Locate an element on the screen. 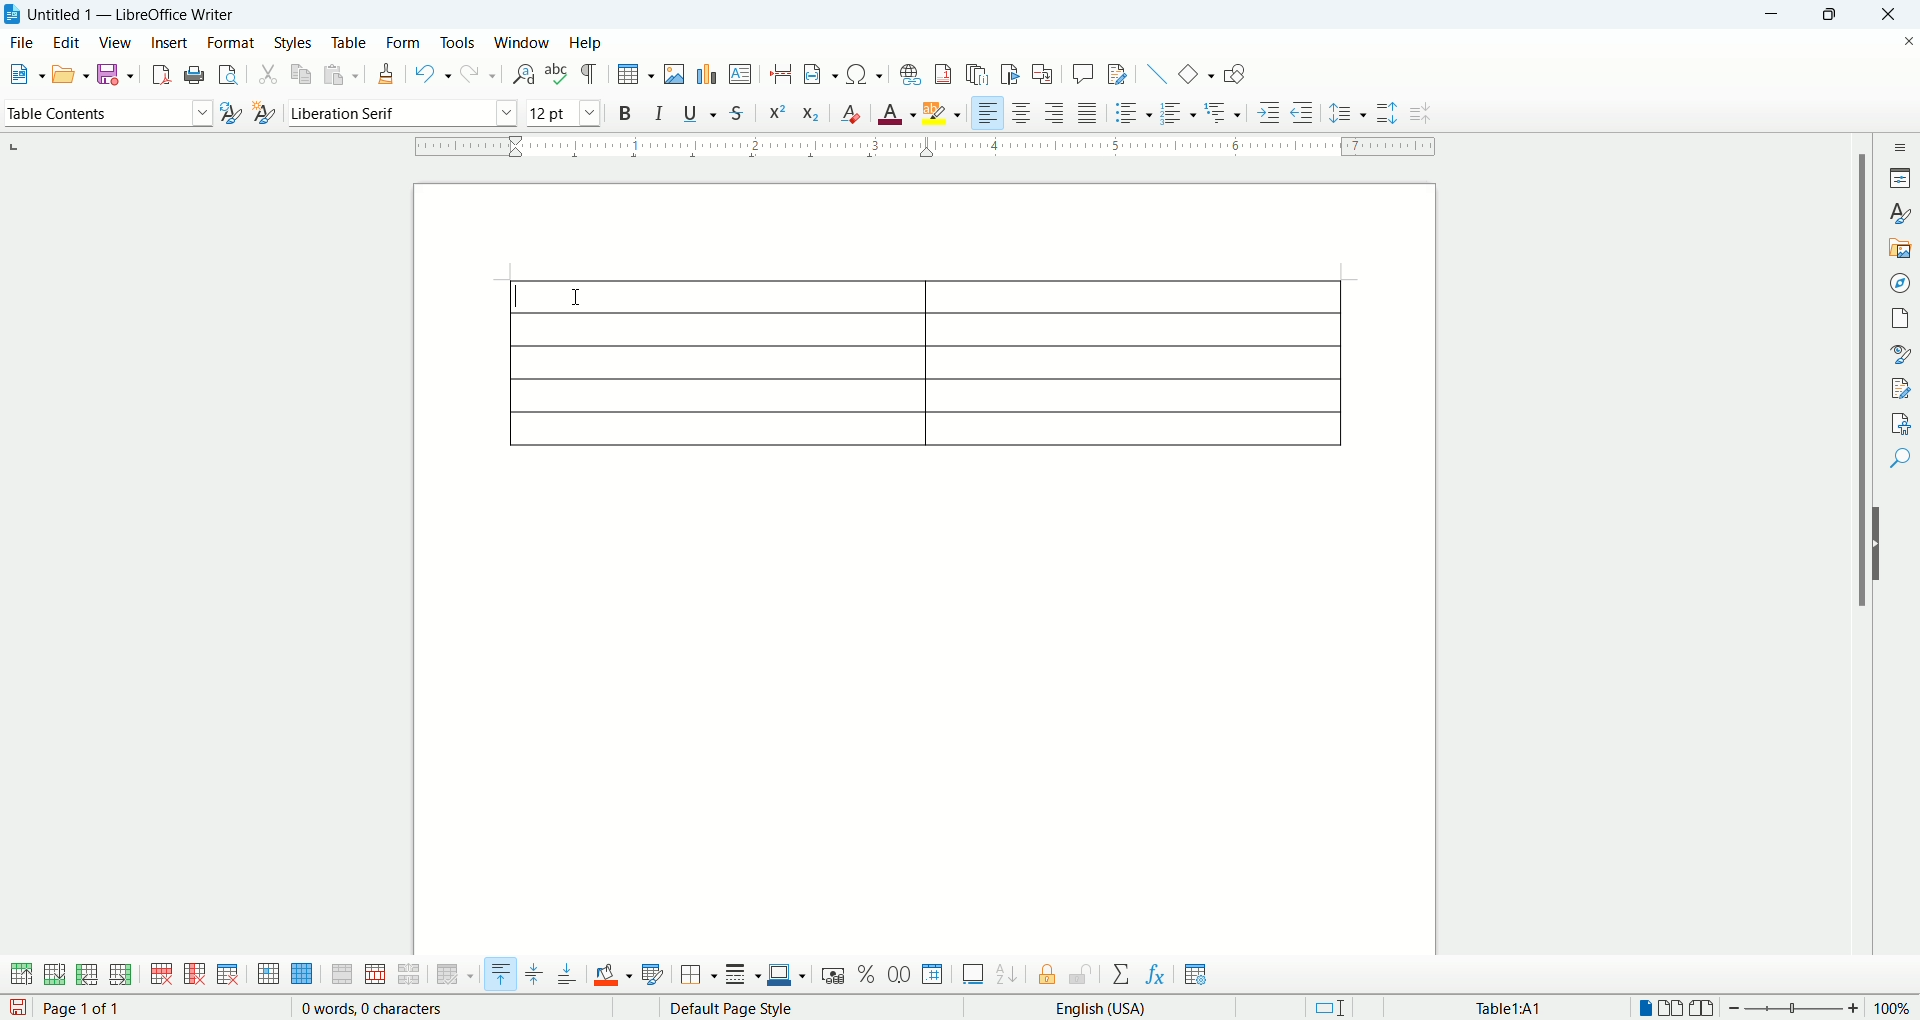 This screenshot has height=1020, width=1920. export as pdf is located at coordinates (159, 75).